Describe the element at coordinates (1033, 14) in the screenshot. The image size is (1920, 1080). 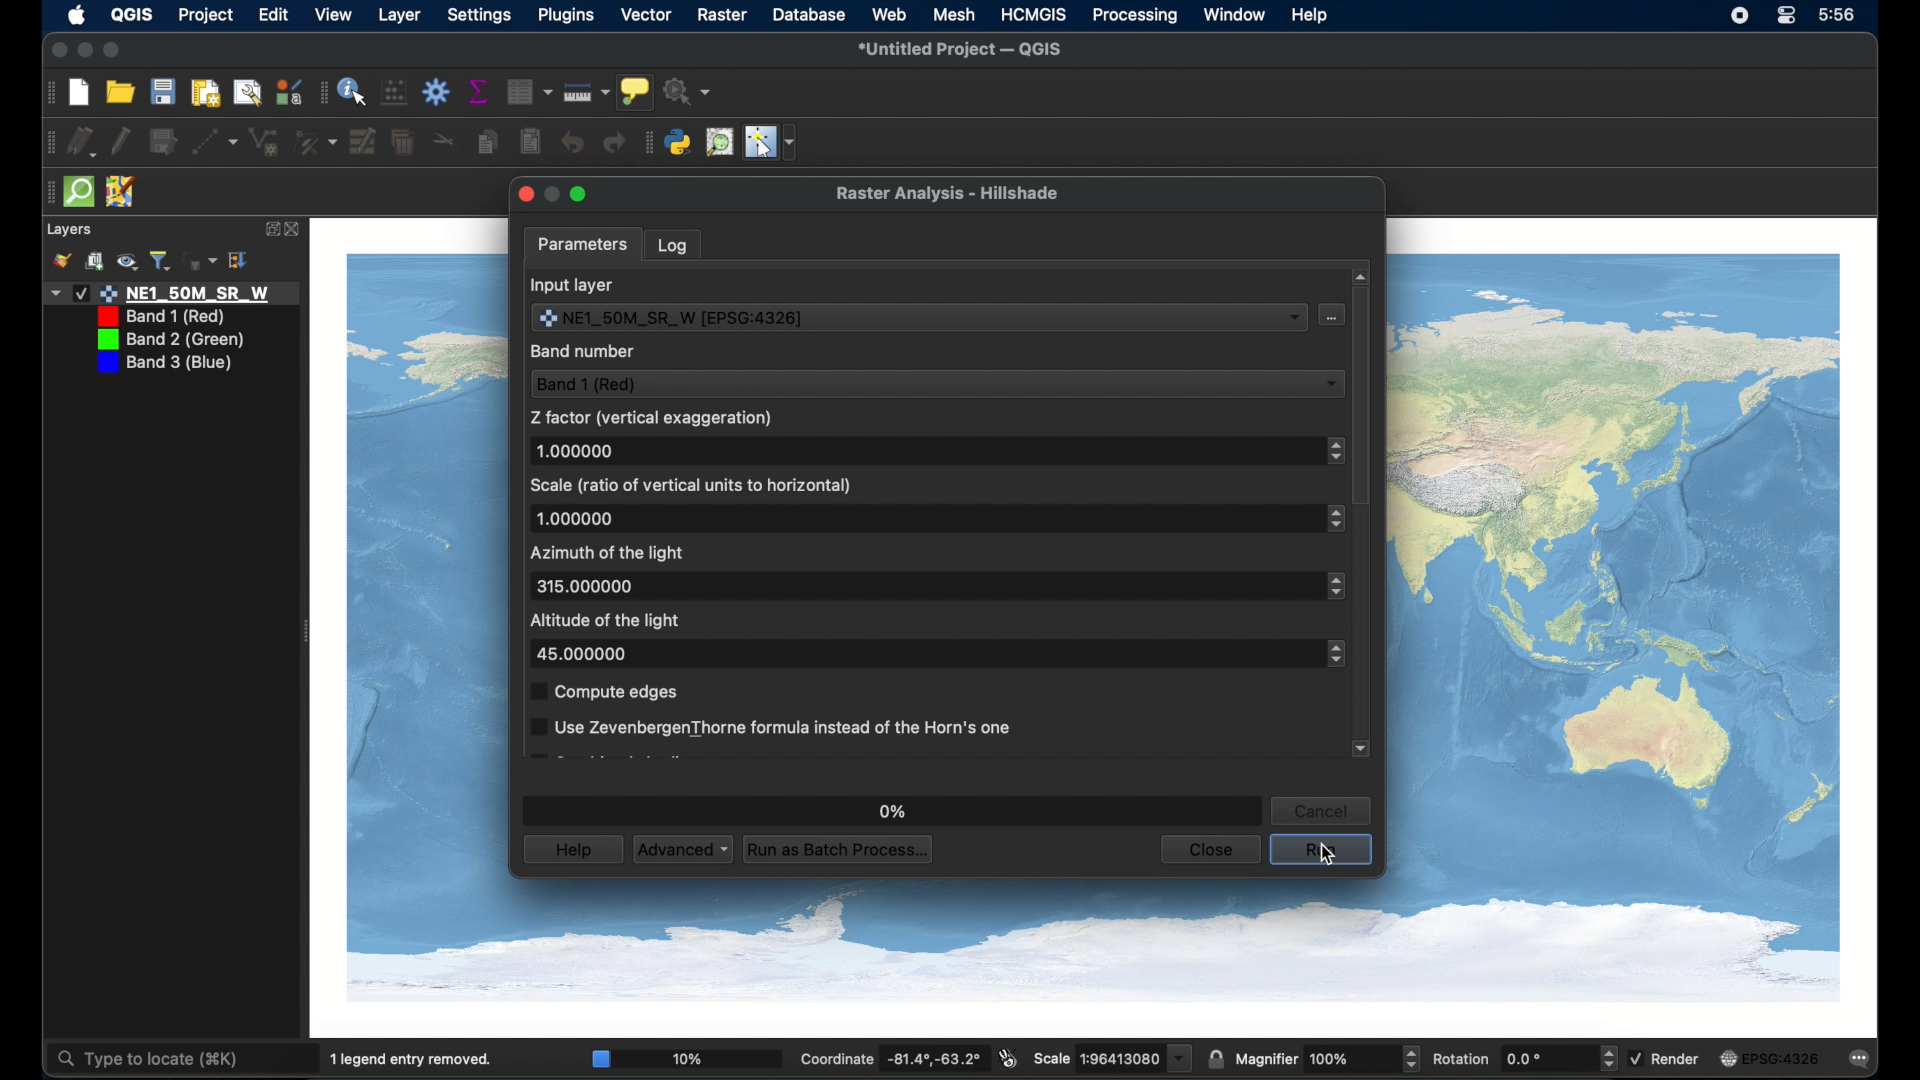
I see `HCMGIS` at that location.